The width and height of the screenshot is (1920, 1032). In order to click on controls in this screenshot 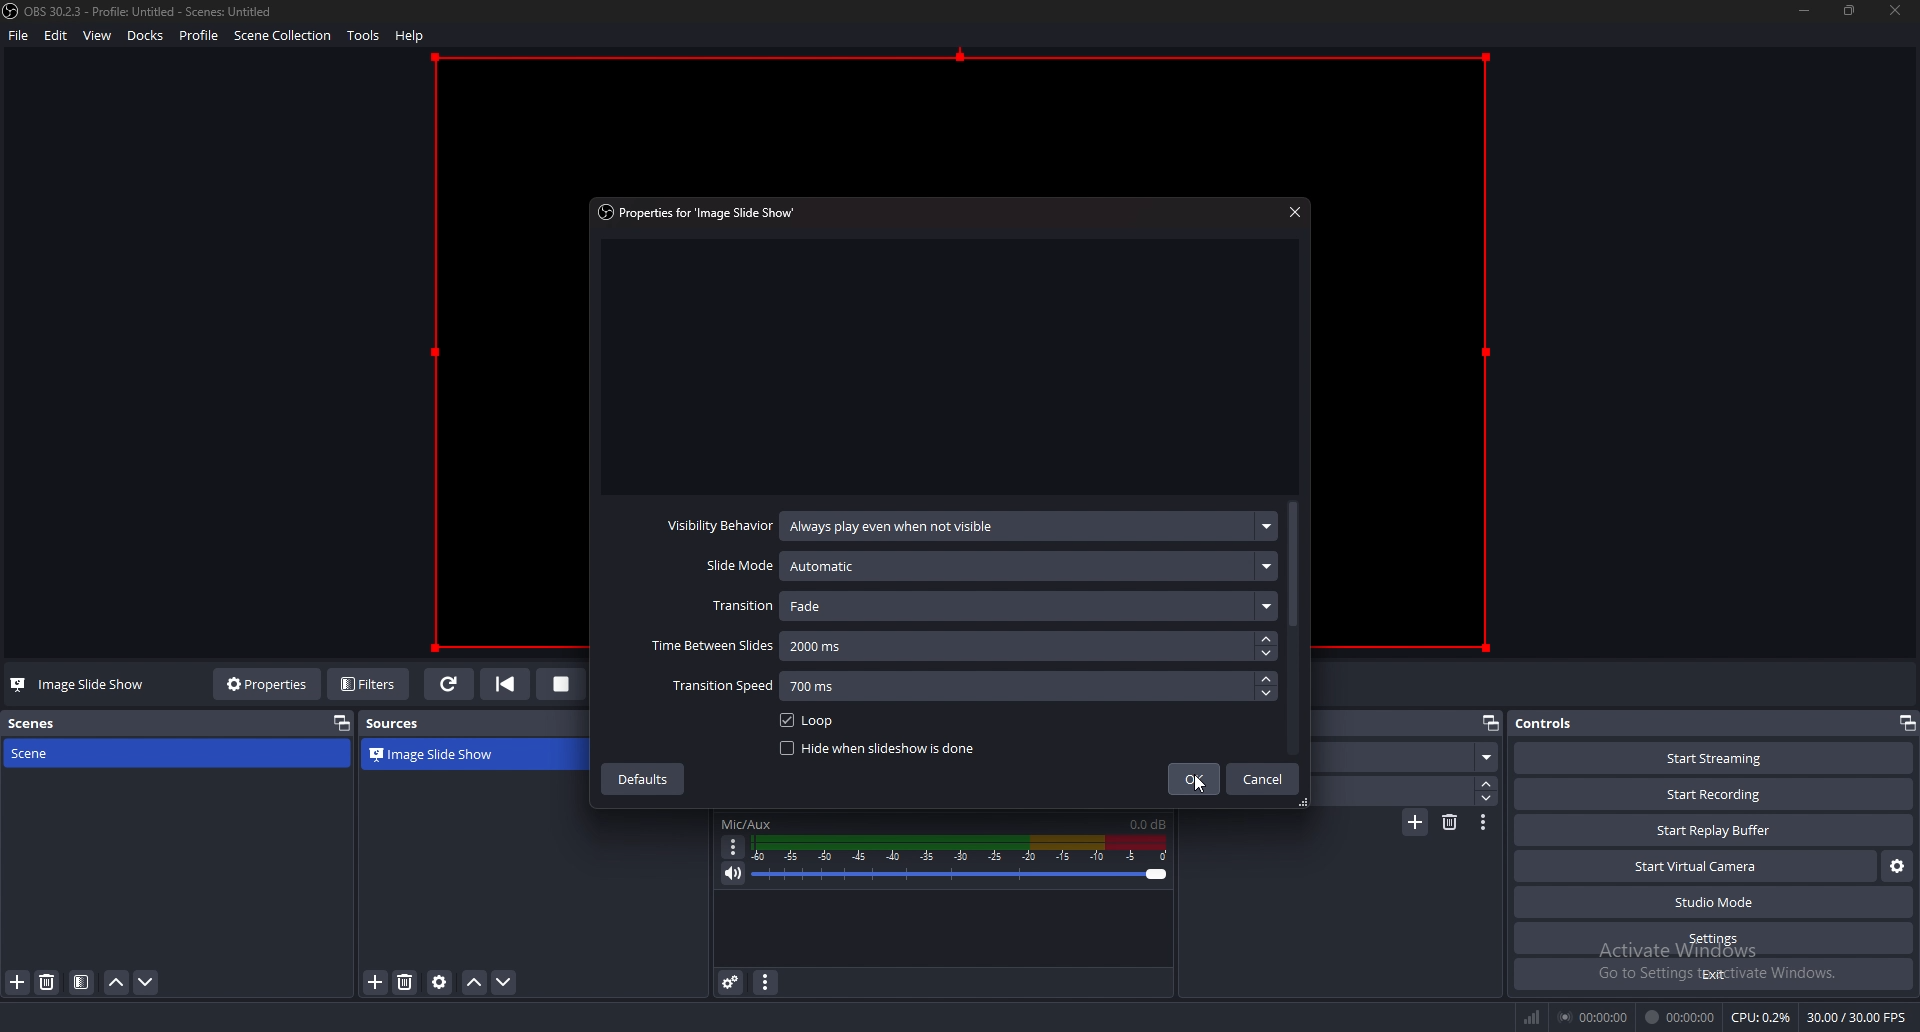, I will do `click(1556, 724)`.